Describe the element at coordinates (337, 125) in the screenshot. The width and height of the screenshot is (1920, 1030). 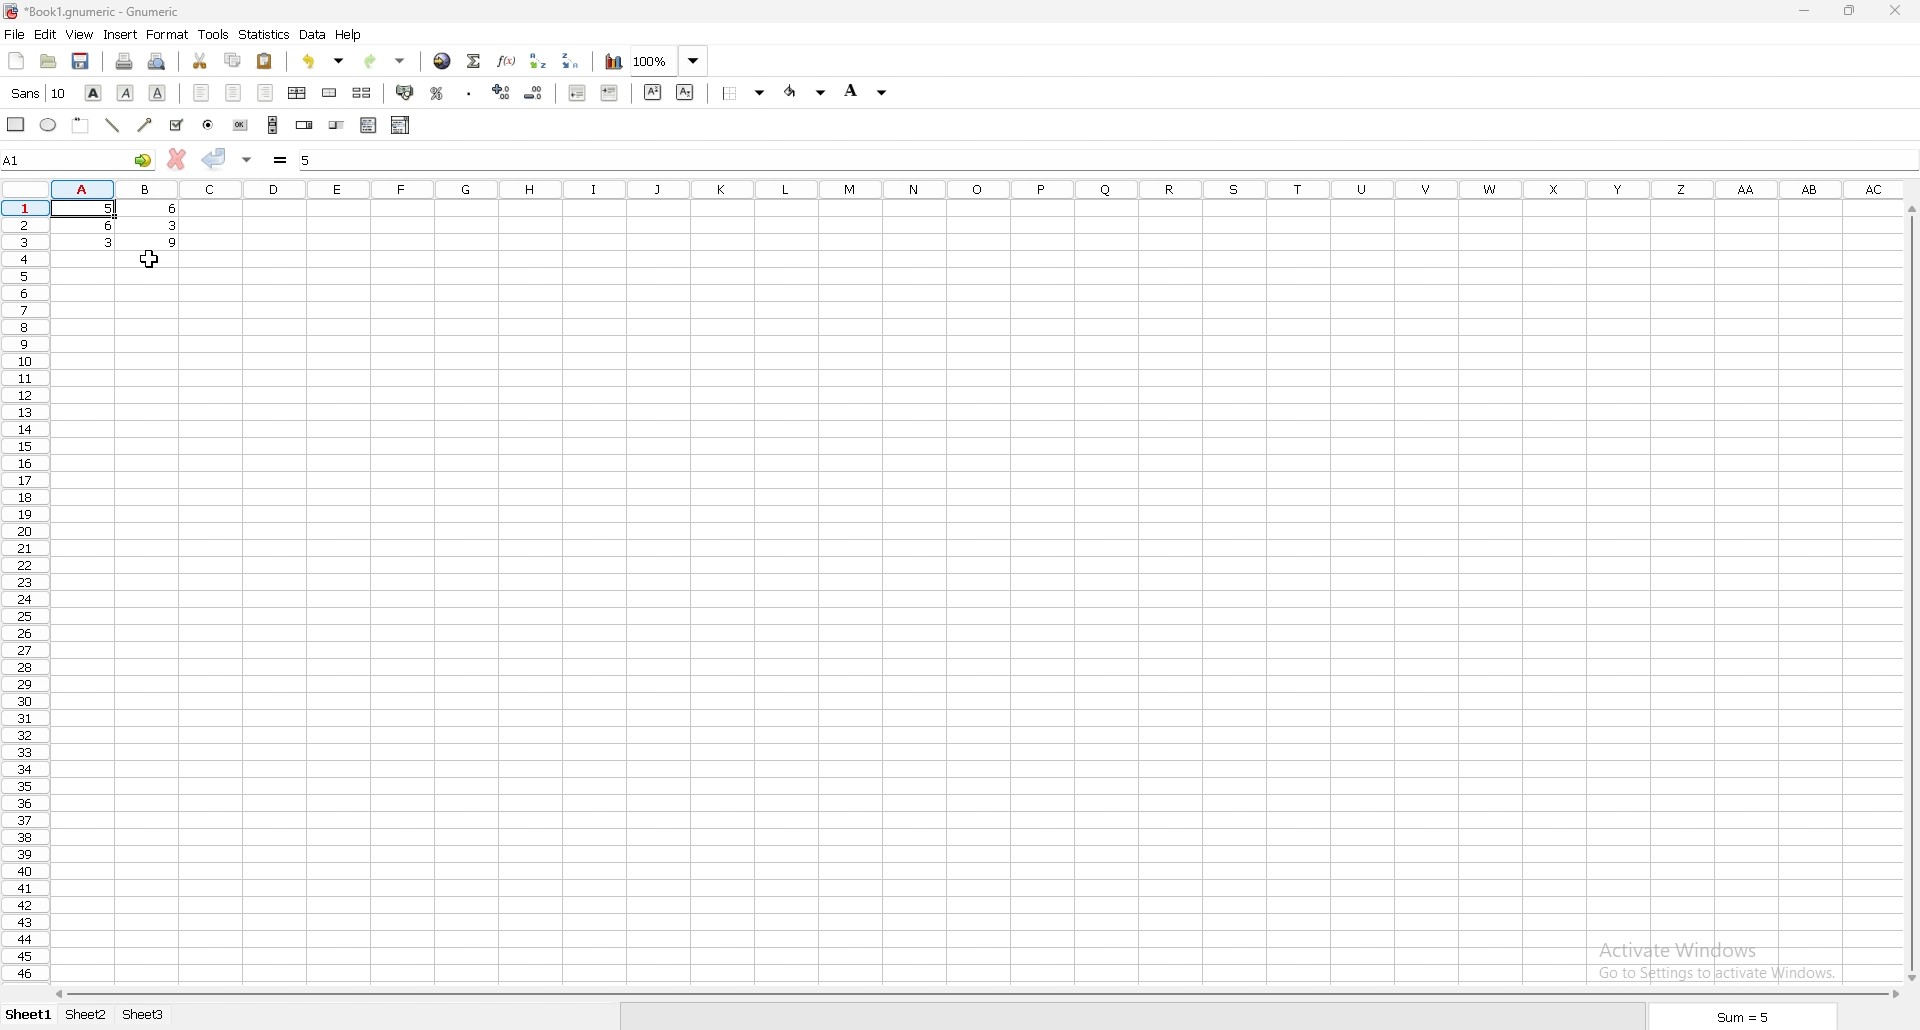
I see `slider` at that location.